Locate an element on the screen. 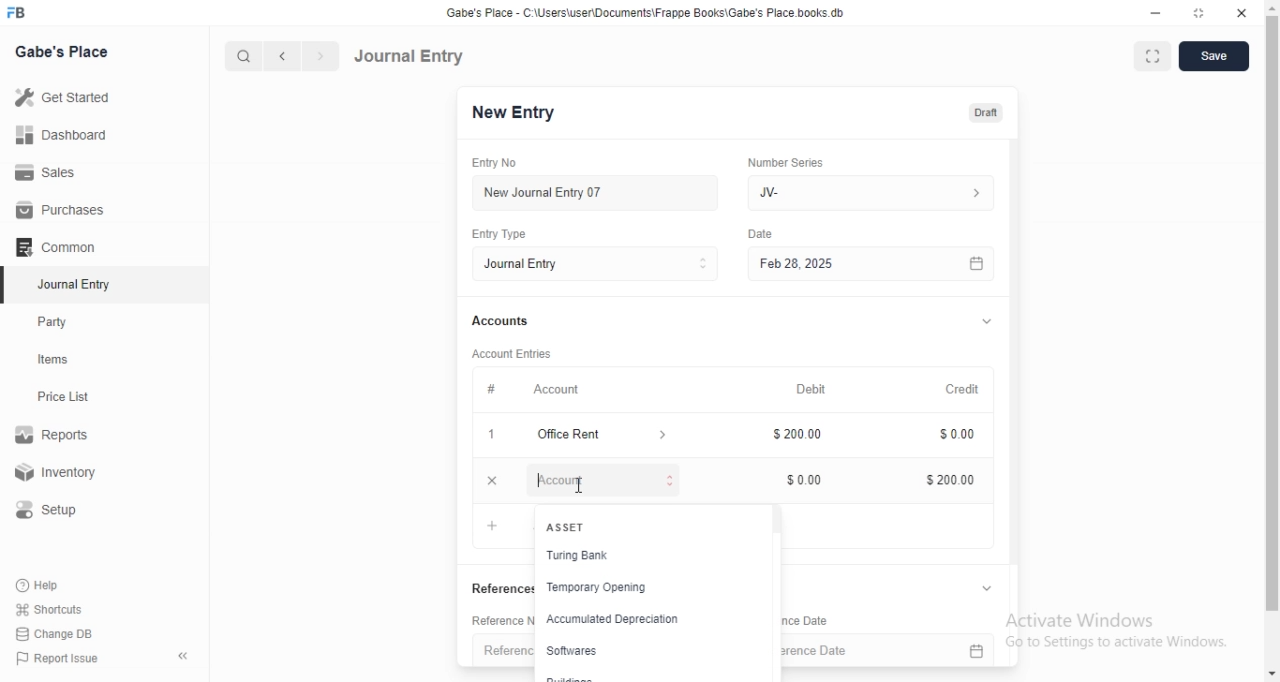 This screenshot has height=682, width=1280. Turing Bank is located at coordinates (582, 556).